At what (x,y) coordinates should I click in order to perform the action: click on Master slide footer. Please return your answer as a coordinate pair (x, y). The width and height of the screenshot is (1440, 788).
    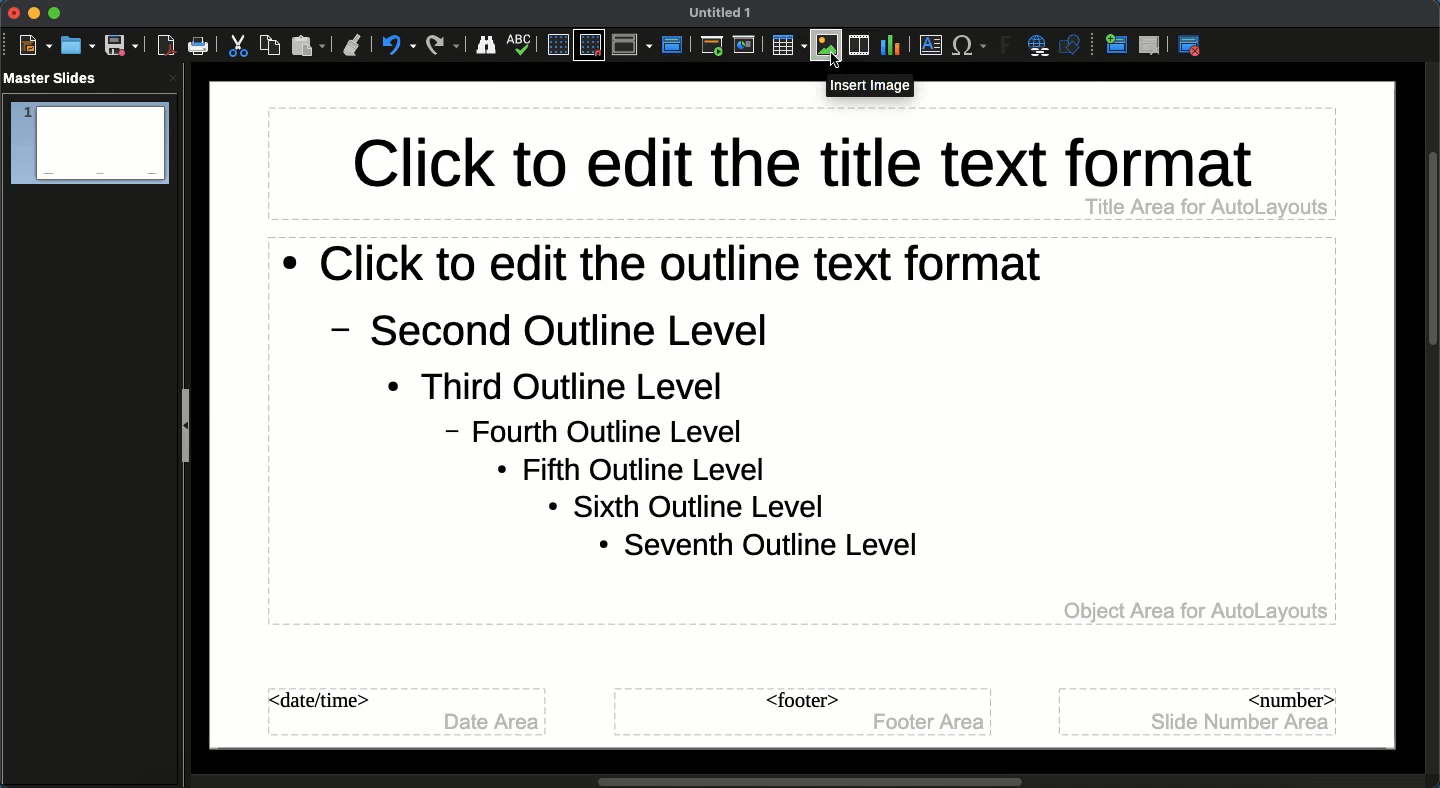
    Looking at the image, I should click on (805, 712).